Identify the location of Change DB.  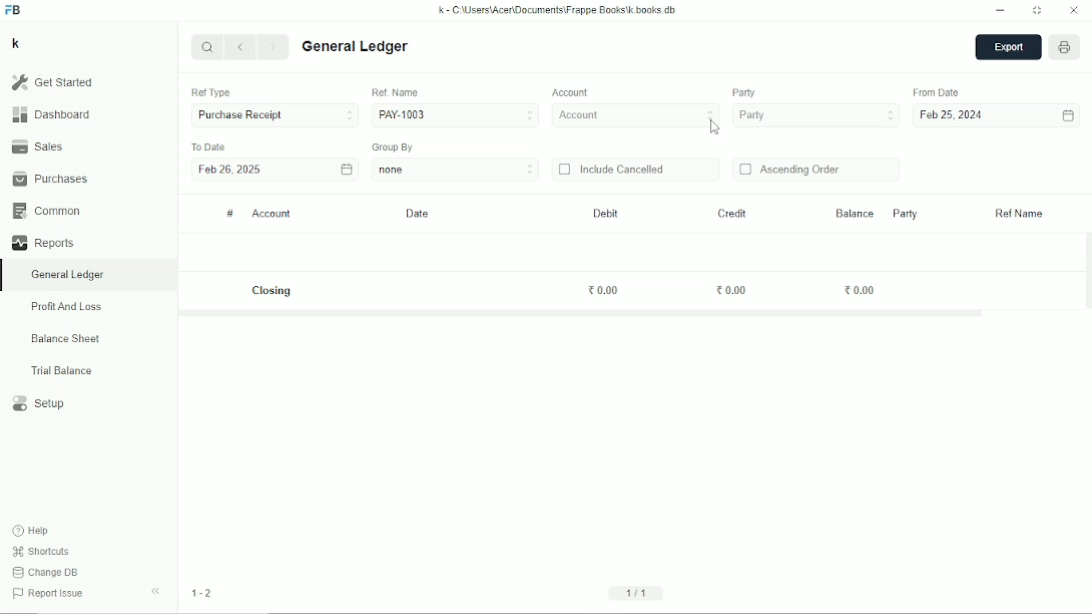
(46, 572).